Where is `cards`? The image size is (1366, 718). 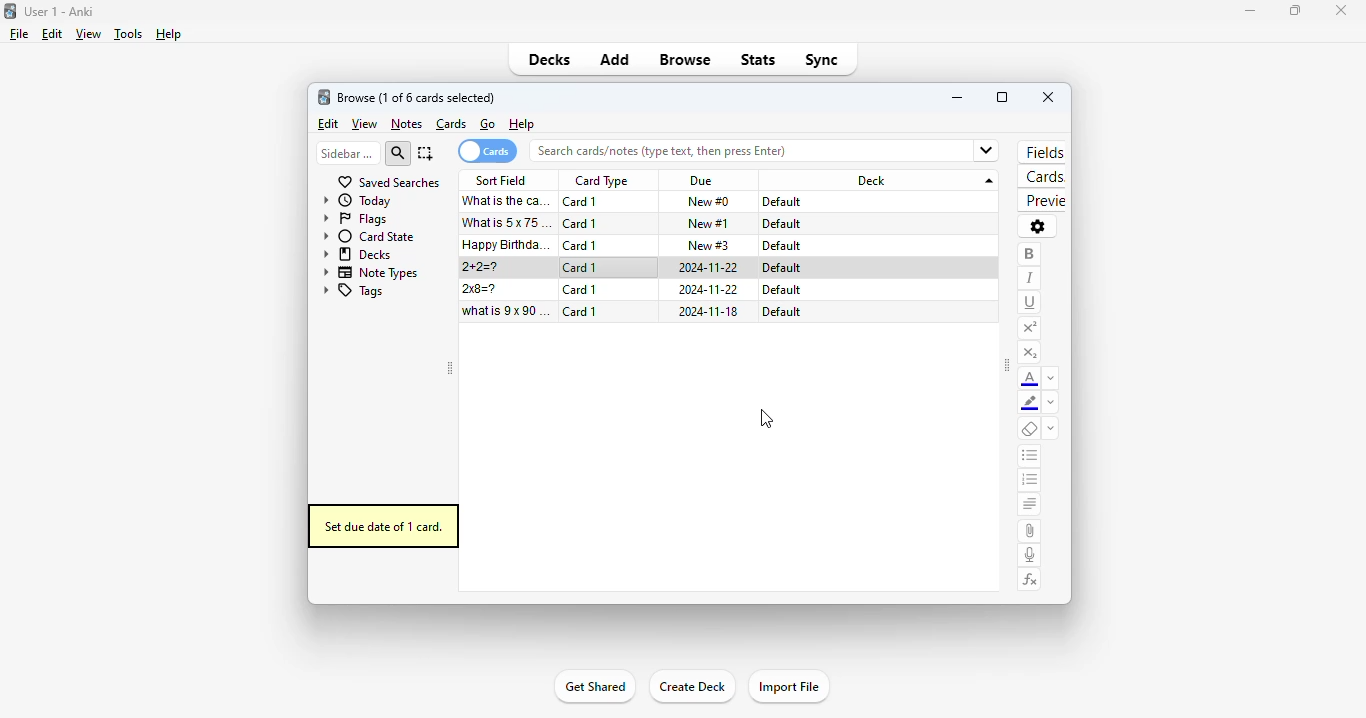 cards is located at coordinates (452, 124).